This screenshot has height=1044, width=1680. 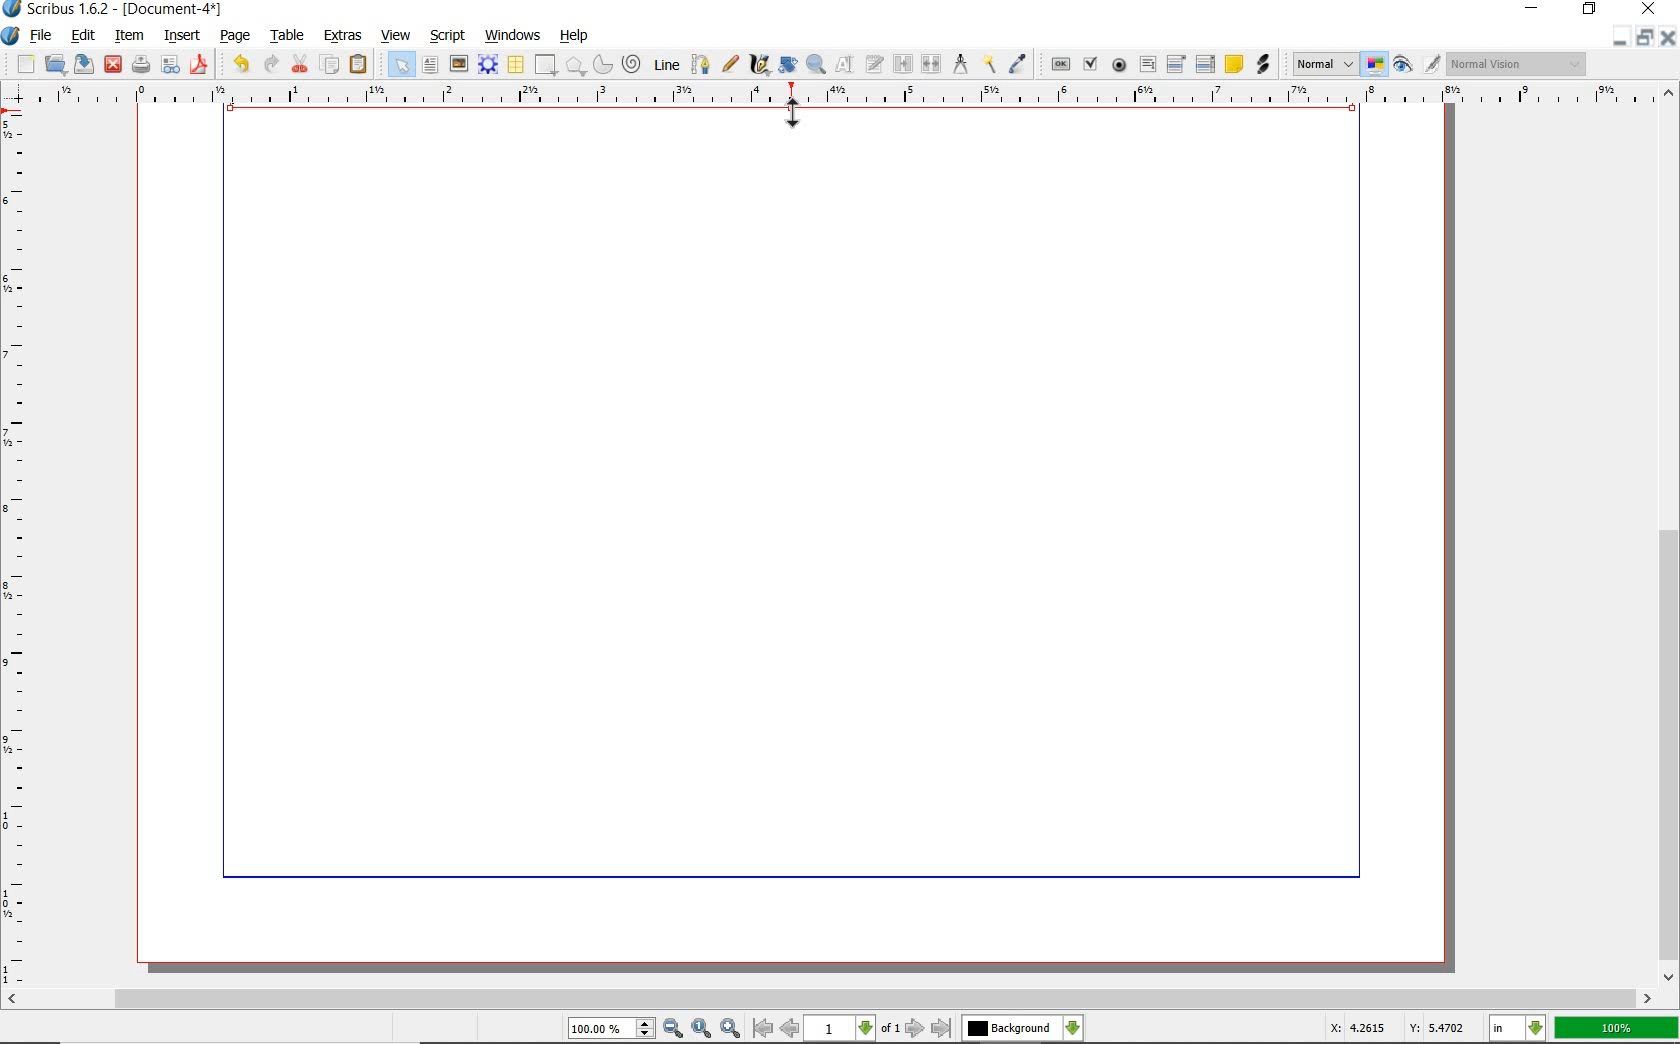 What do you see at coordinates (1023, 1029) in the screenshot?
I see `Background` at bounding box center [1023, 1029].